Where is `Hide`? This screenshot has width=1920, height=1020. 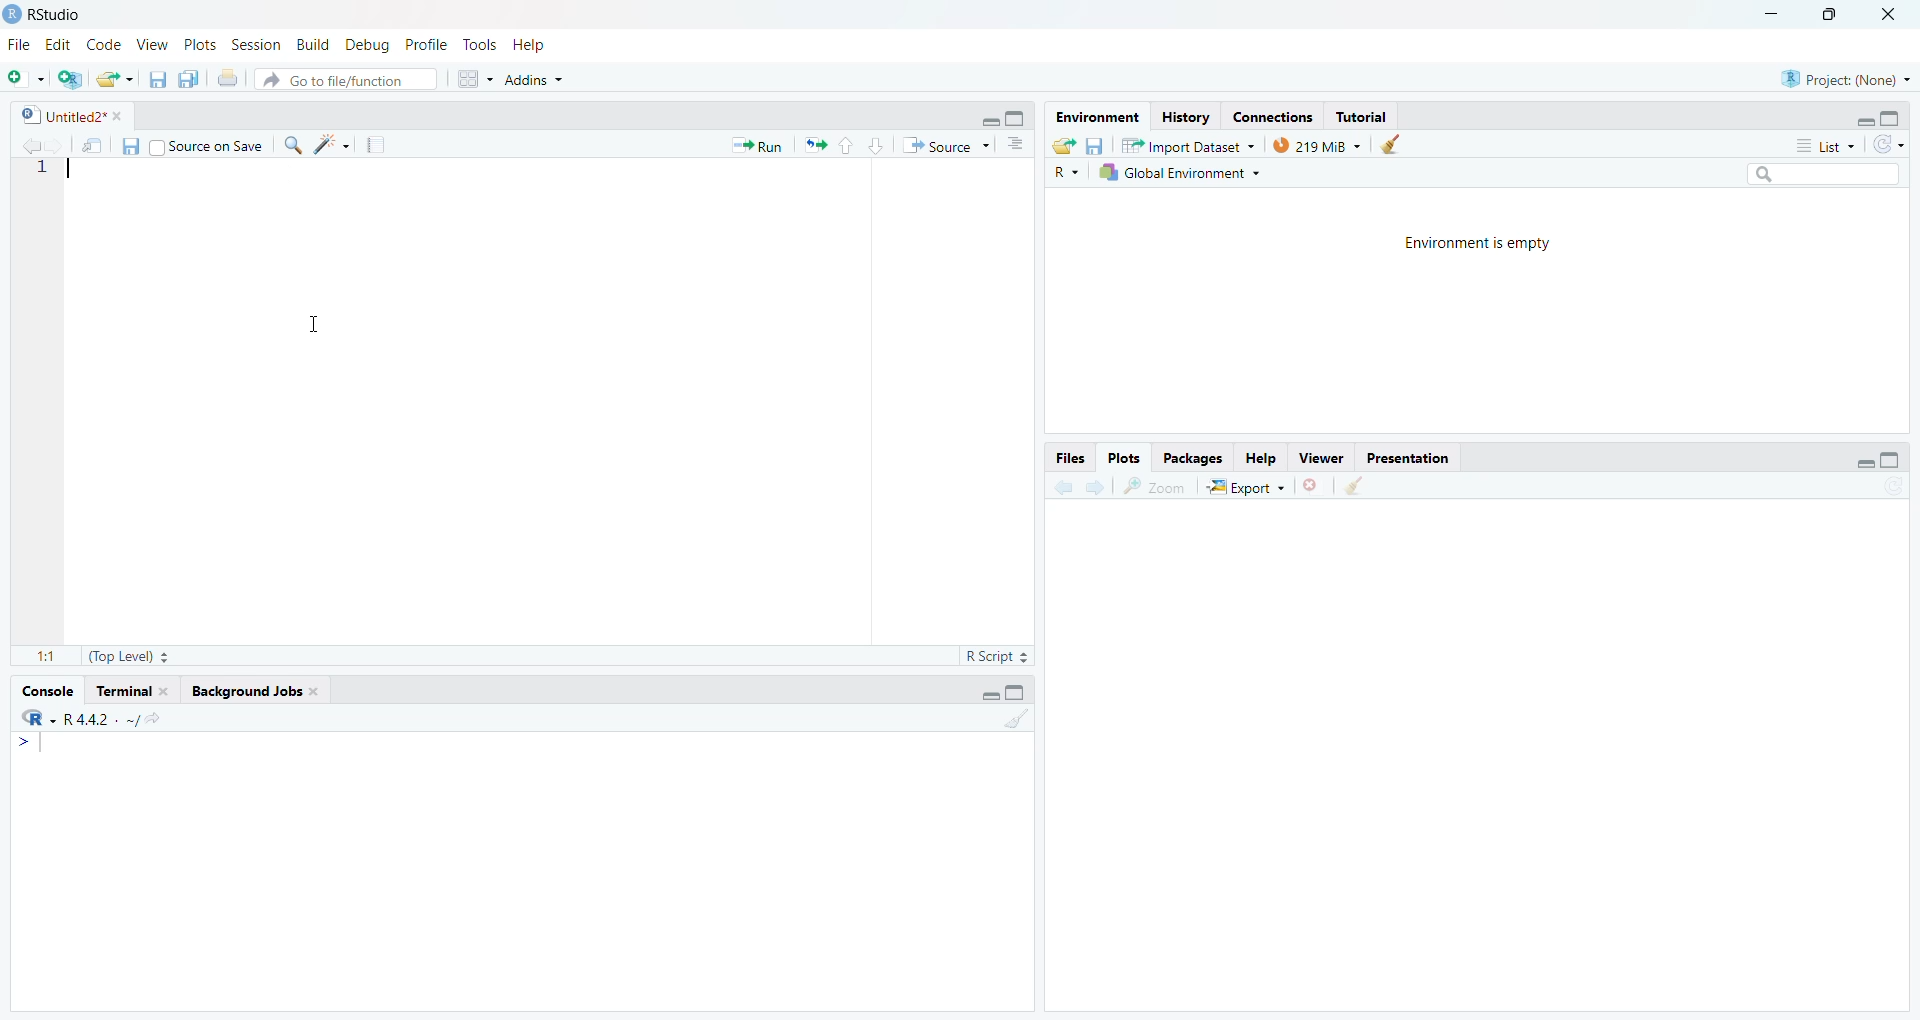 Hide is located at coordinates (988, 118).